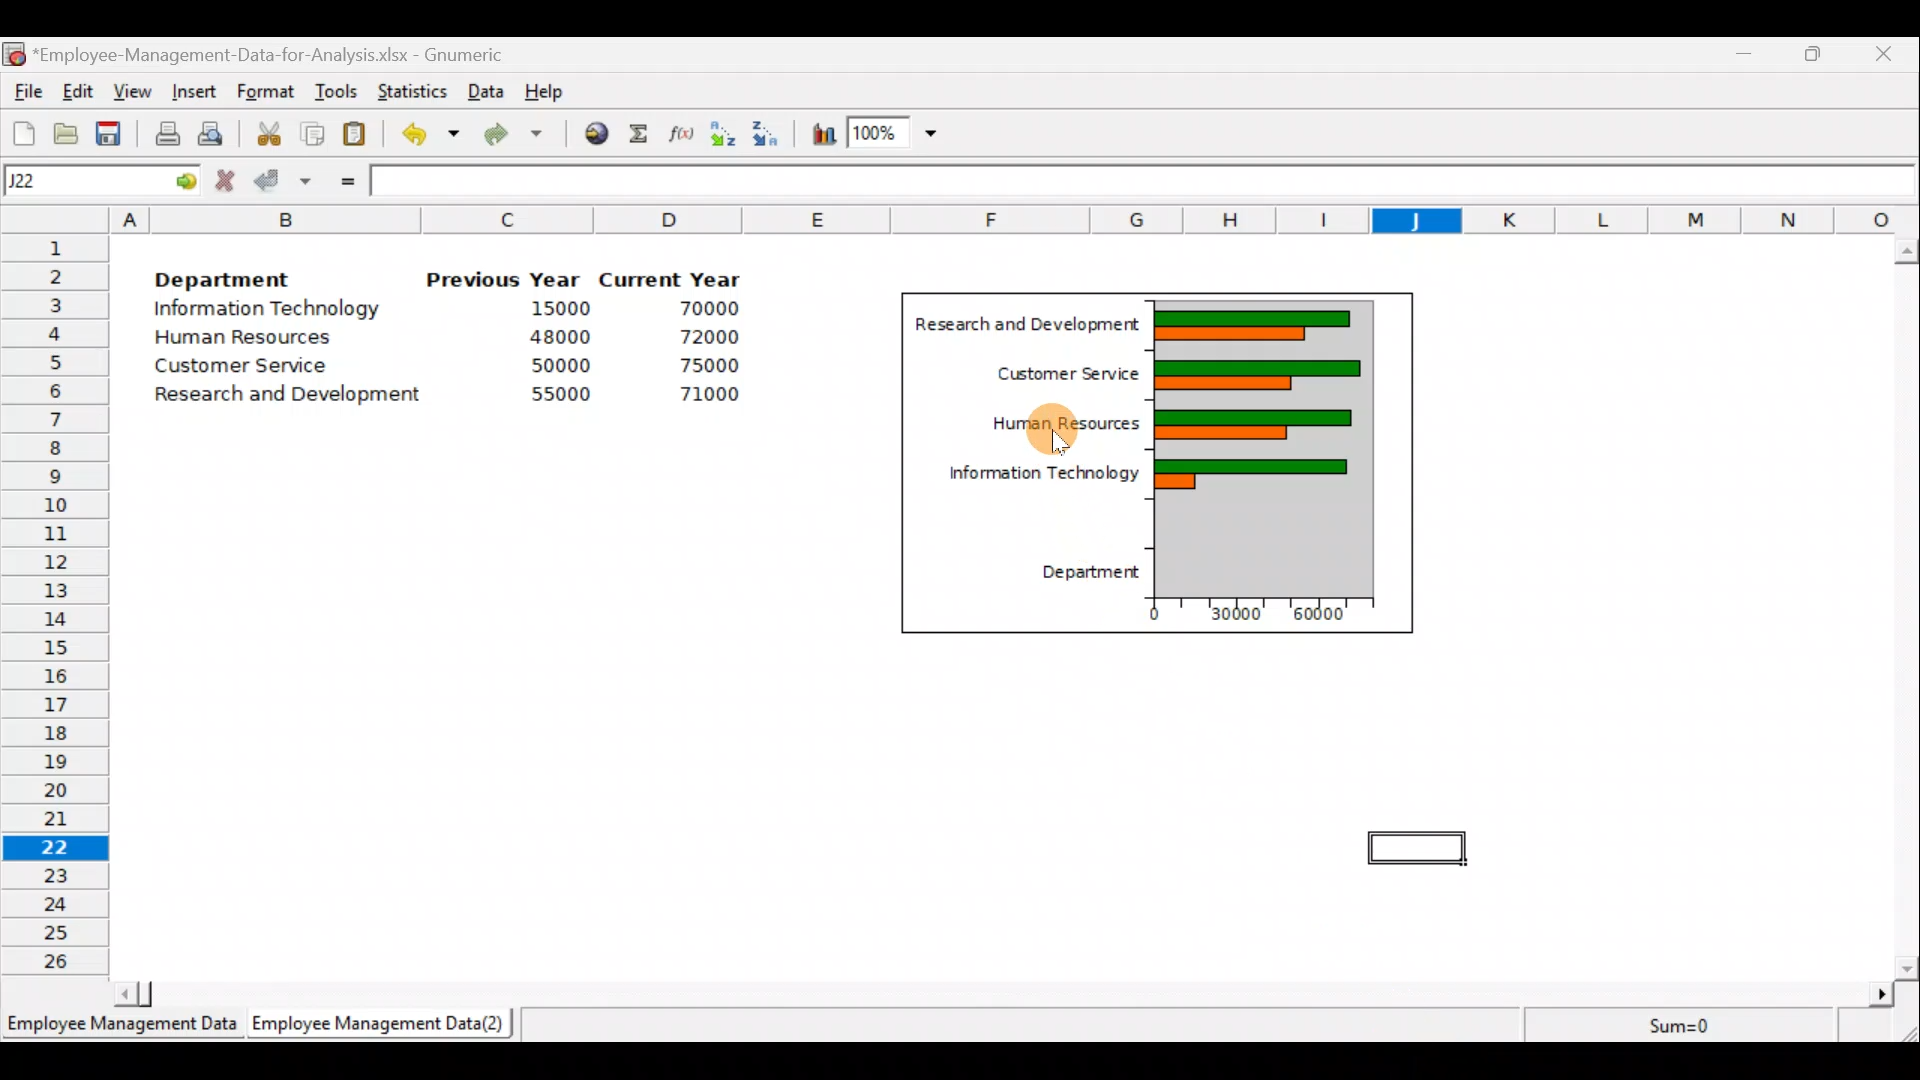 Image resolution: width=1920 pixels, height=1080 pixels. I want to click on Chart, so click(1264, 444).